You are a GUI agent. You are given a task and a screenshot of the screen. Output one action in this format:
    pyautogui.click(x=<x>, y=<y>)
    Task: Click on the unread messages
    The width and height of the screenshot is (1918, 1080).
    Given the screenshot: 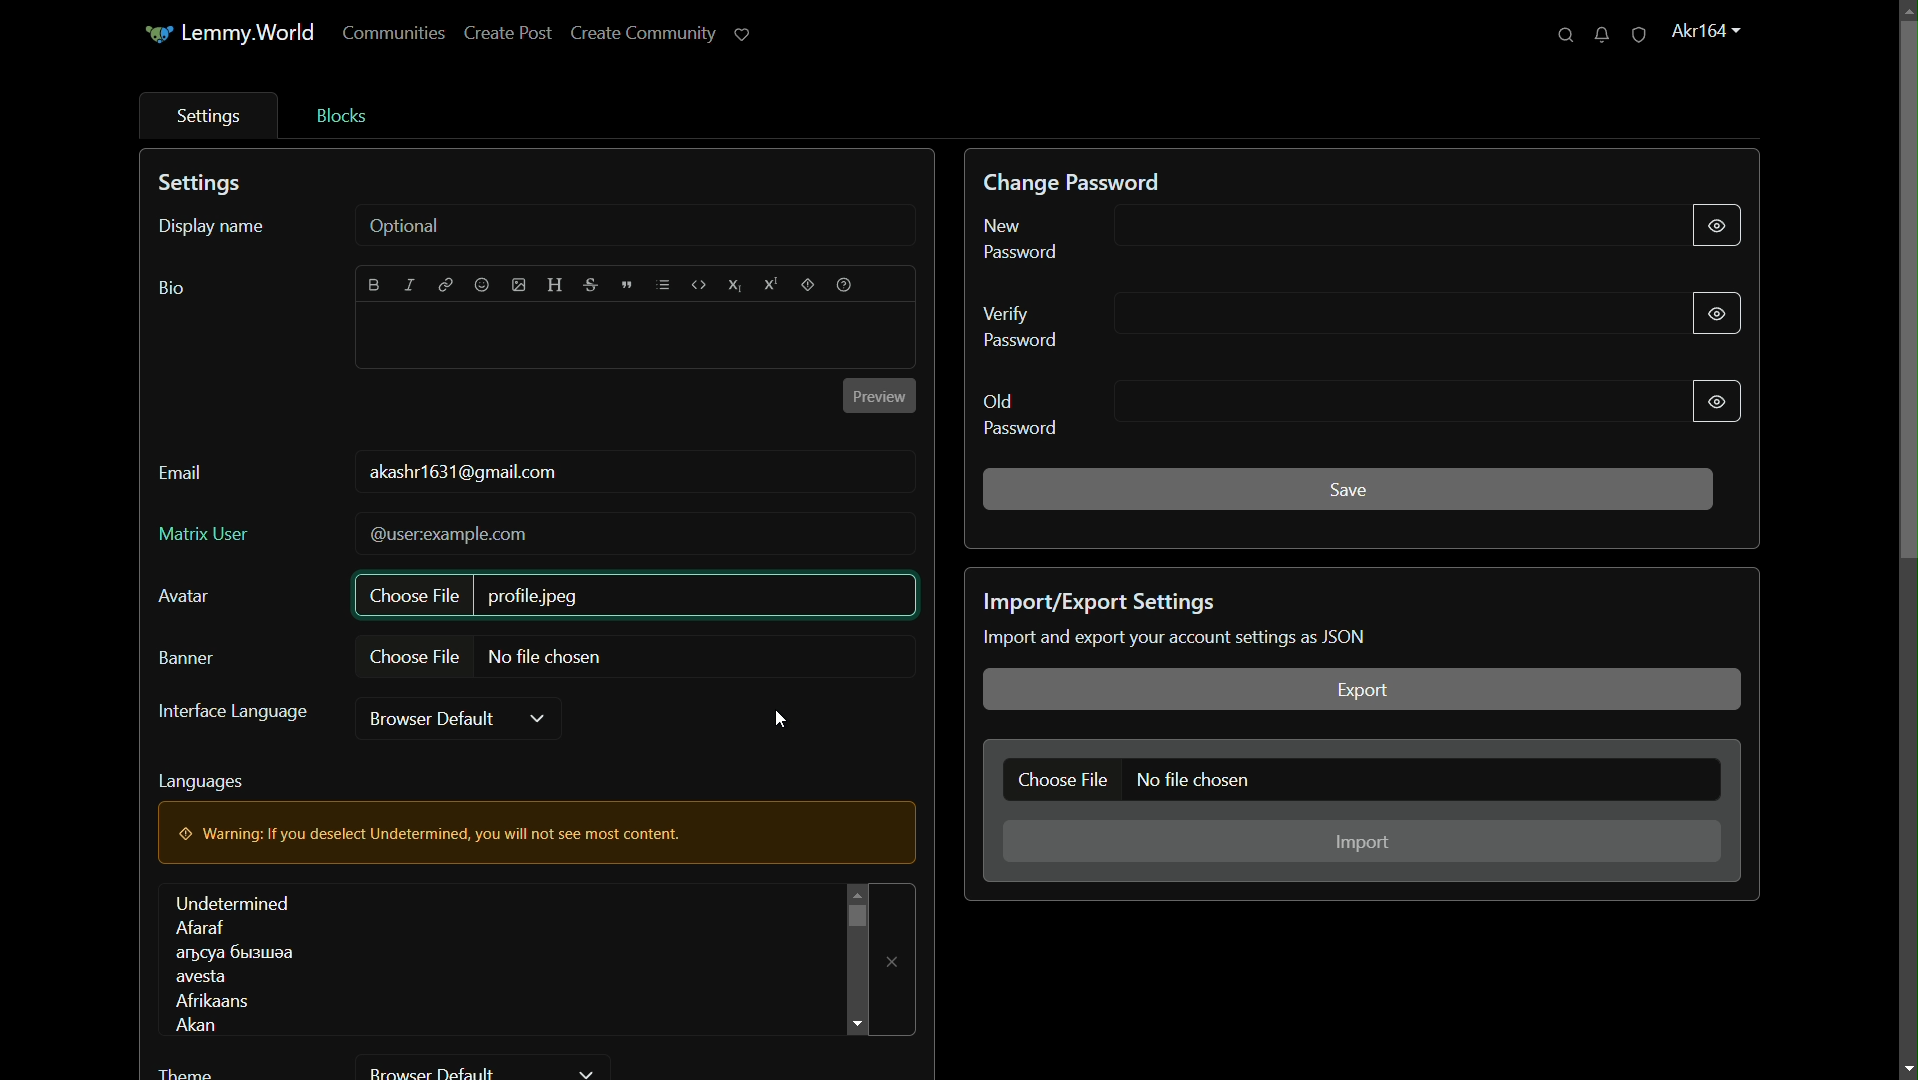 What is the action you would take?
    pyautogui.click(x=1600, y=36)
    